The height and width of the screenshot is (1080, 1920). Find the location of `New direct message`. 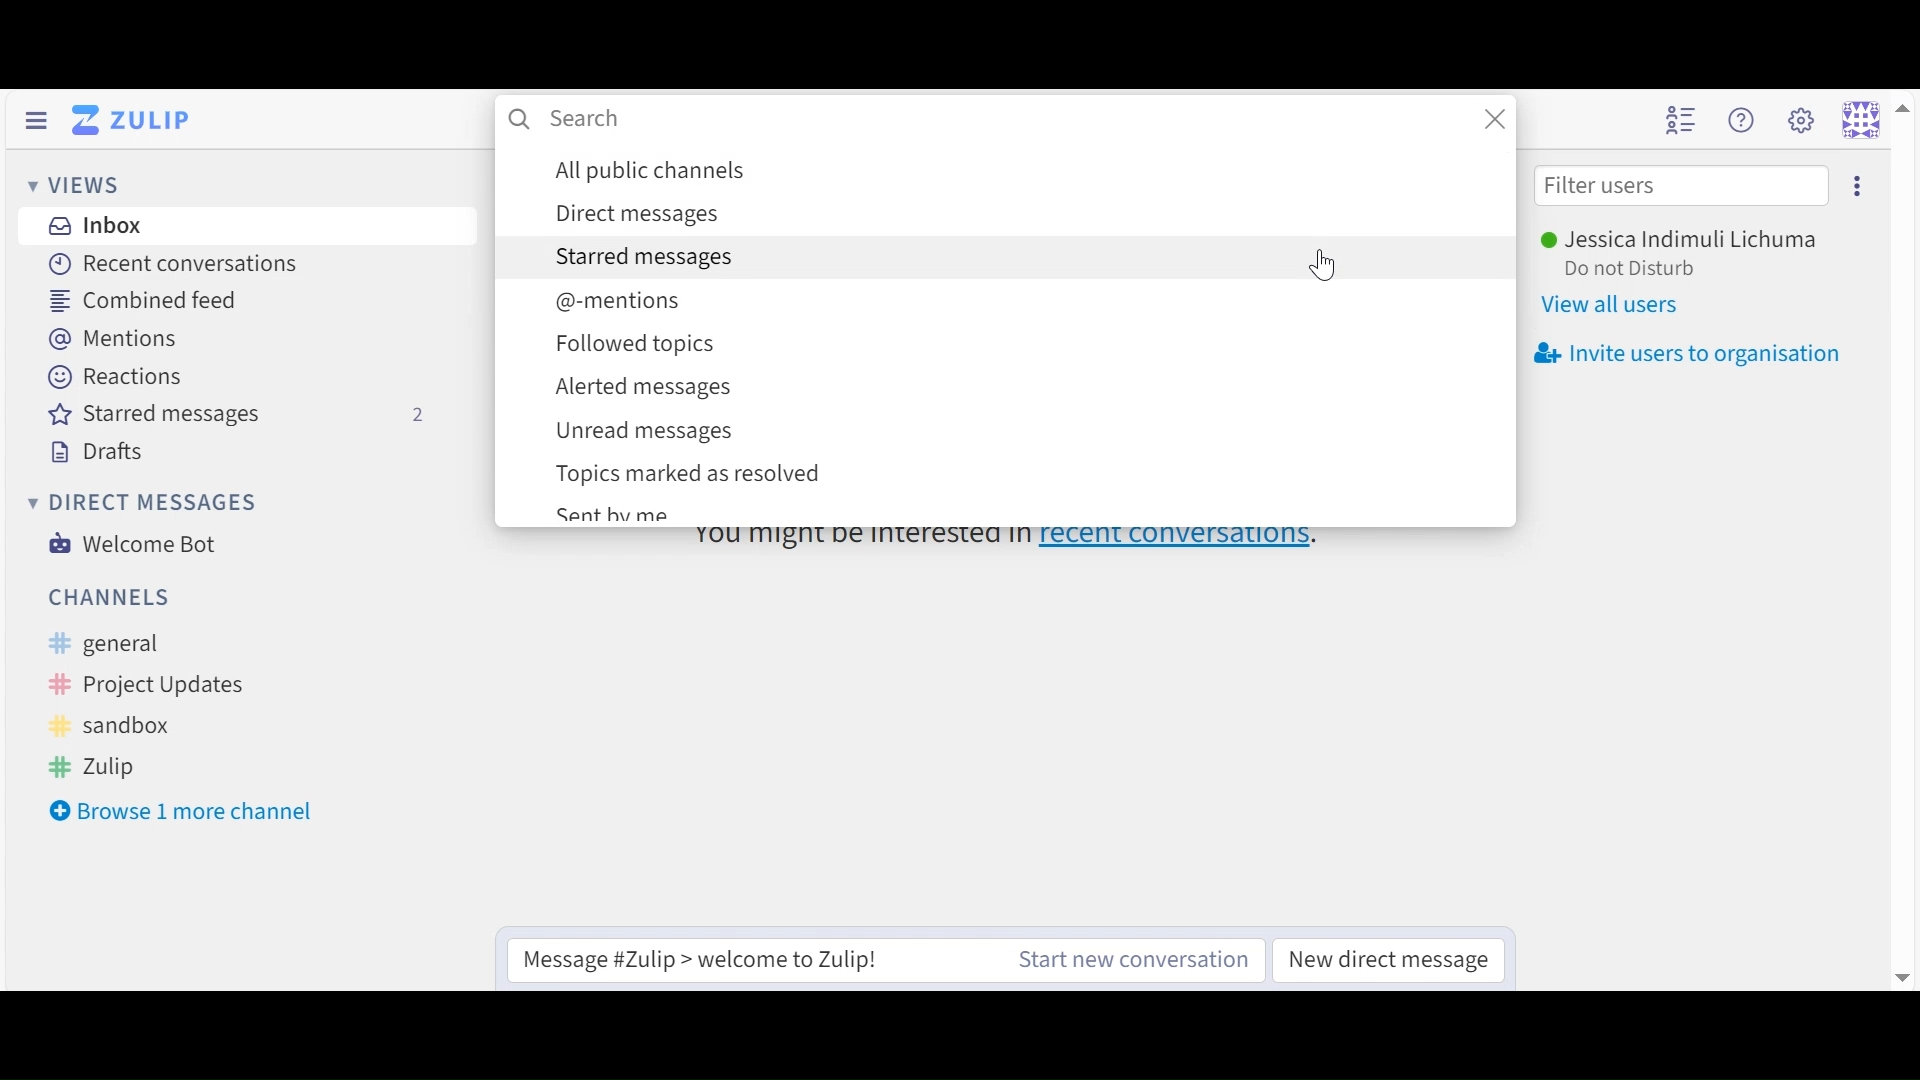

New direct message is located at coordinates (1389, 958).